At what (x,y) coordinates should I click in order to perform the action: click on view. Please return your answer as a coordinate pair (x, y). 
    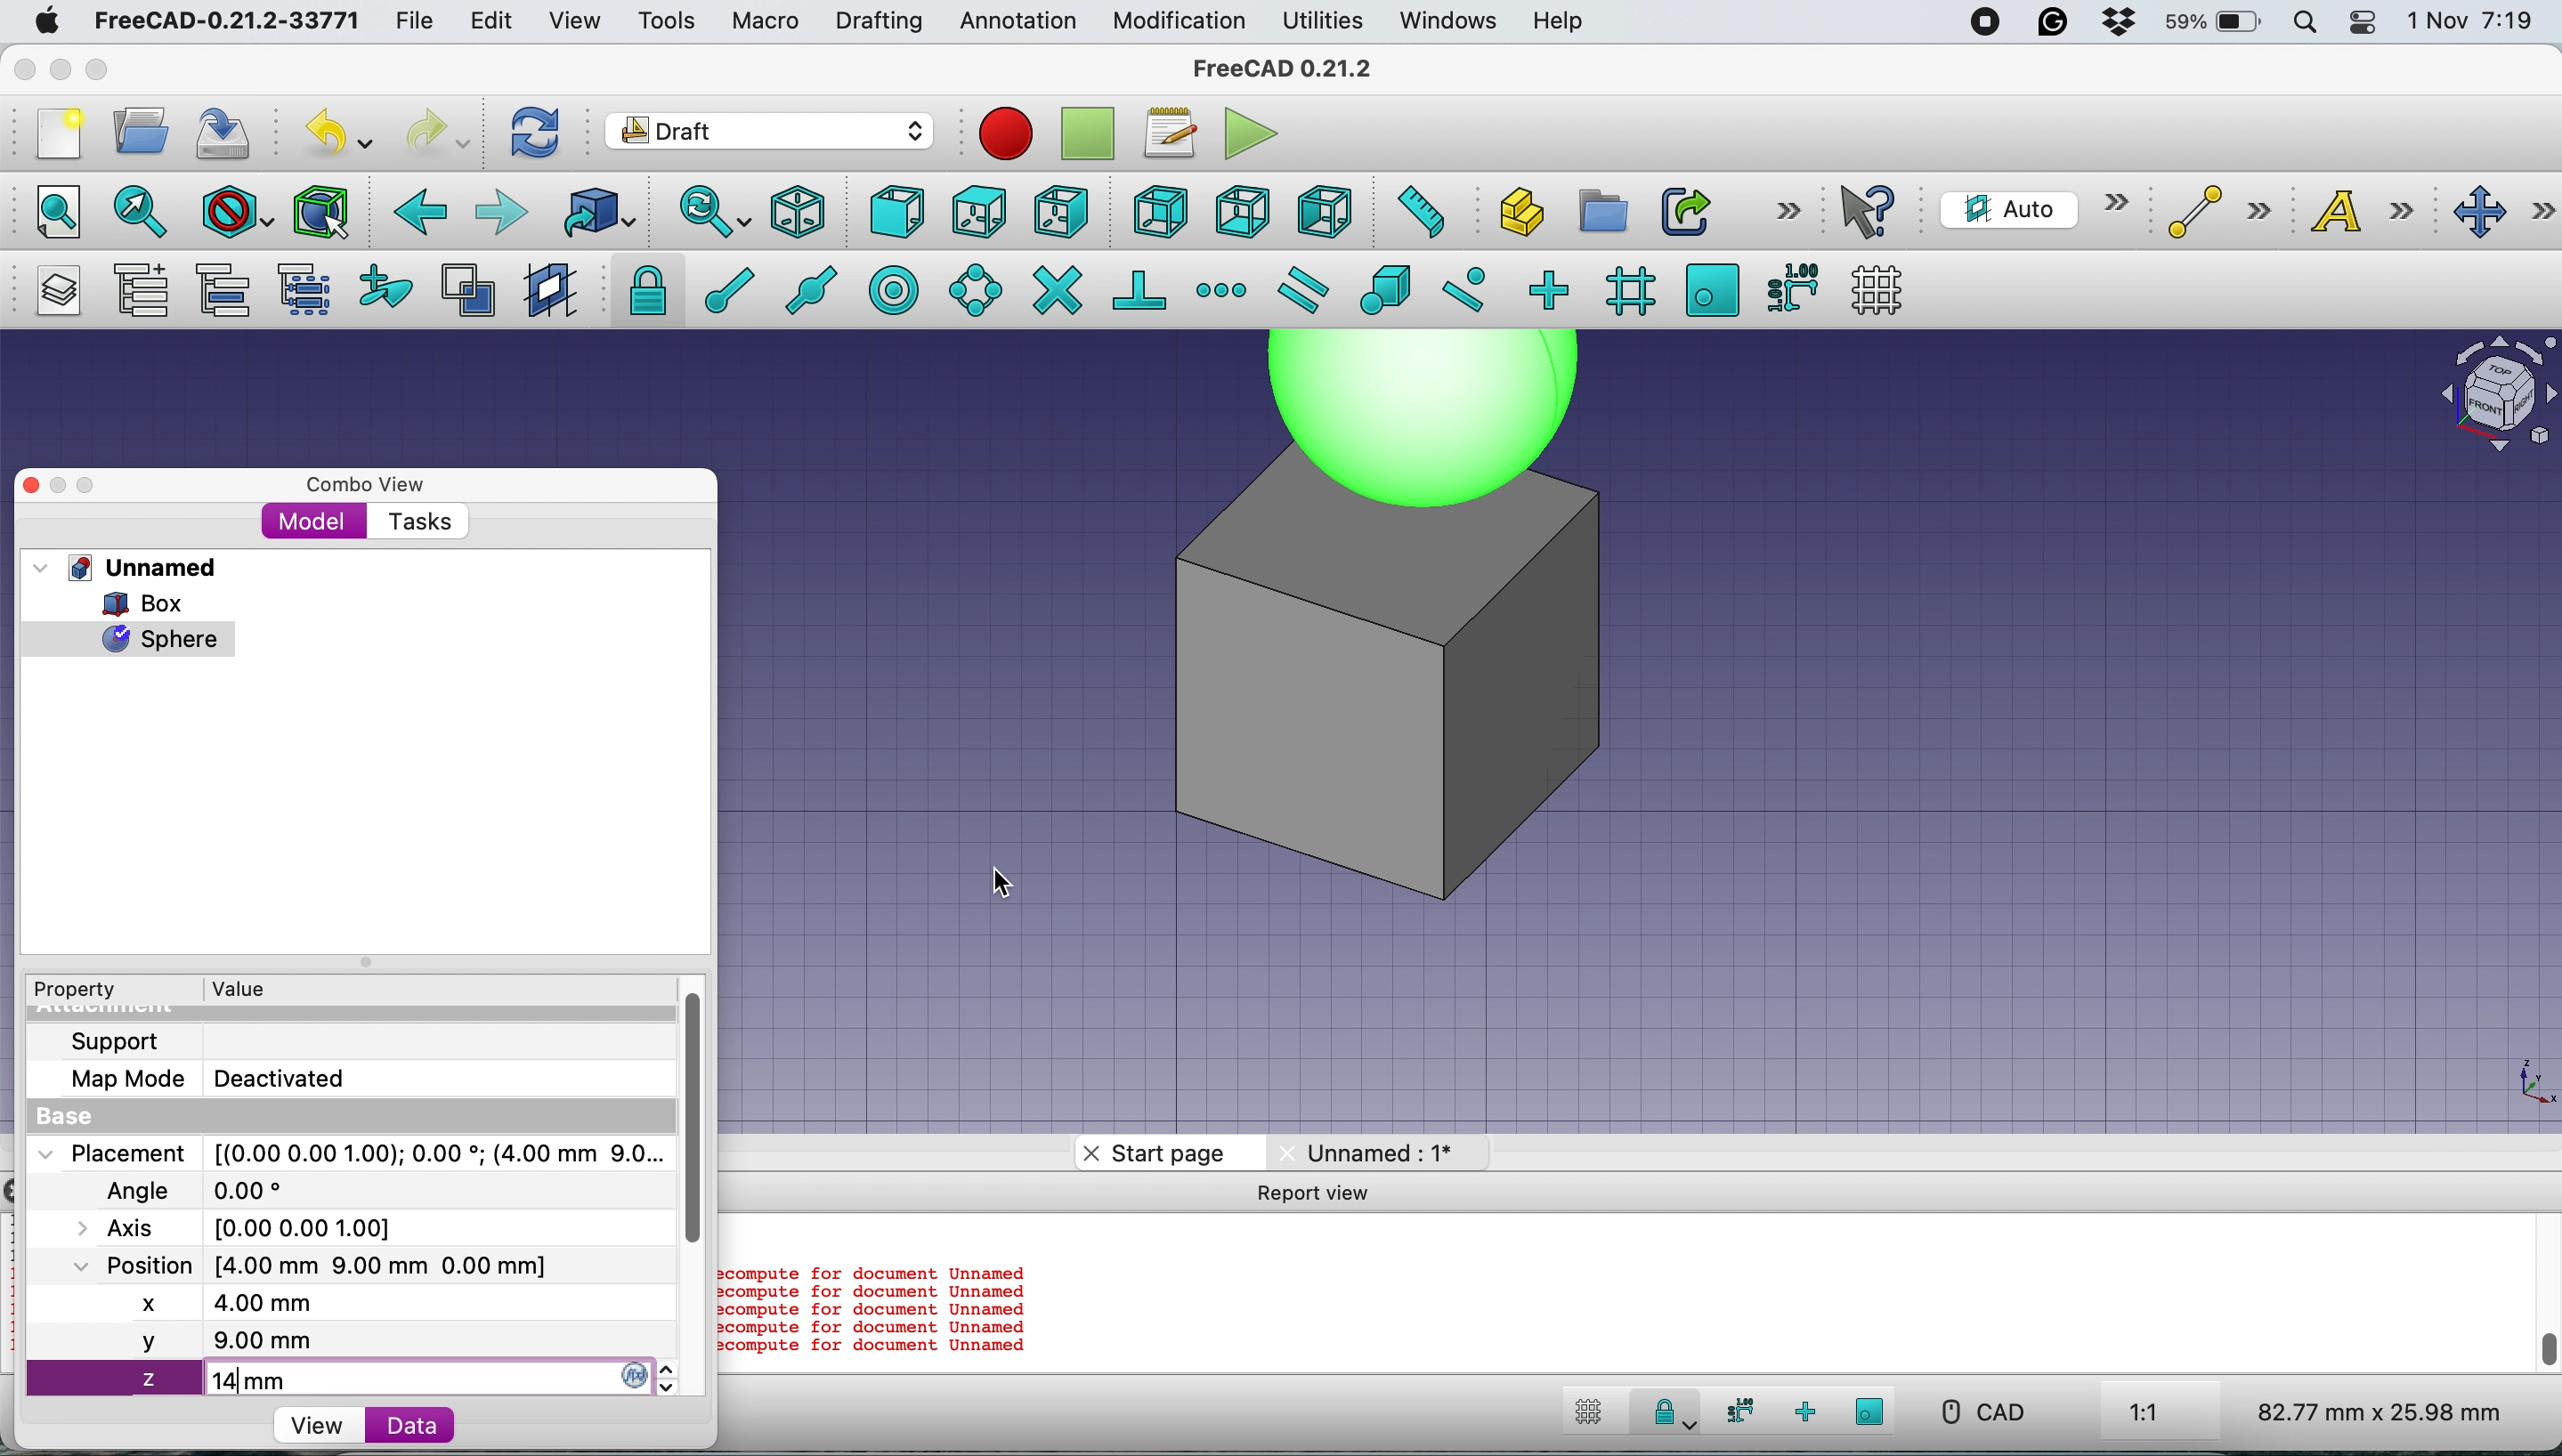
    Looking at the image, I should click on (316, 1426).